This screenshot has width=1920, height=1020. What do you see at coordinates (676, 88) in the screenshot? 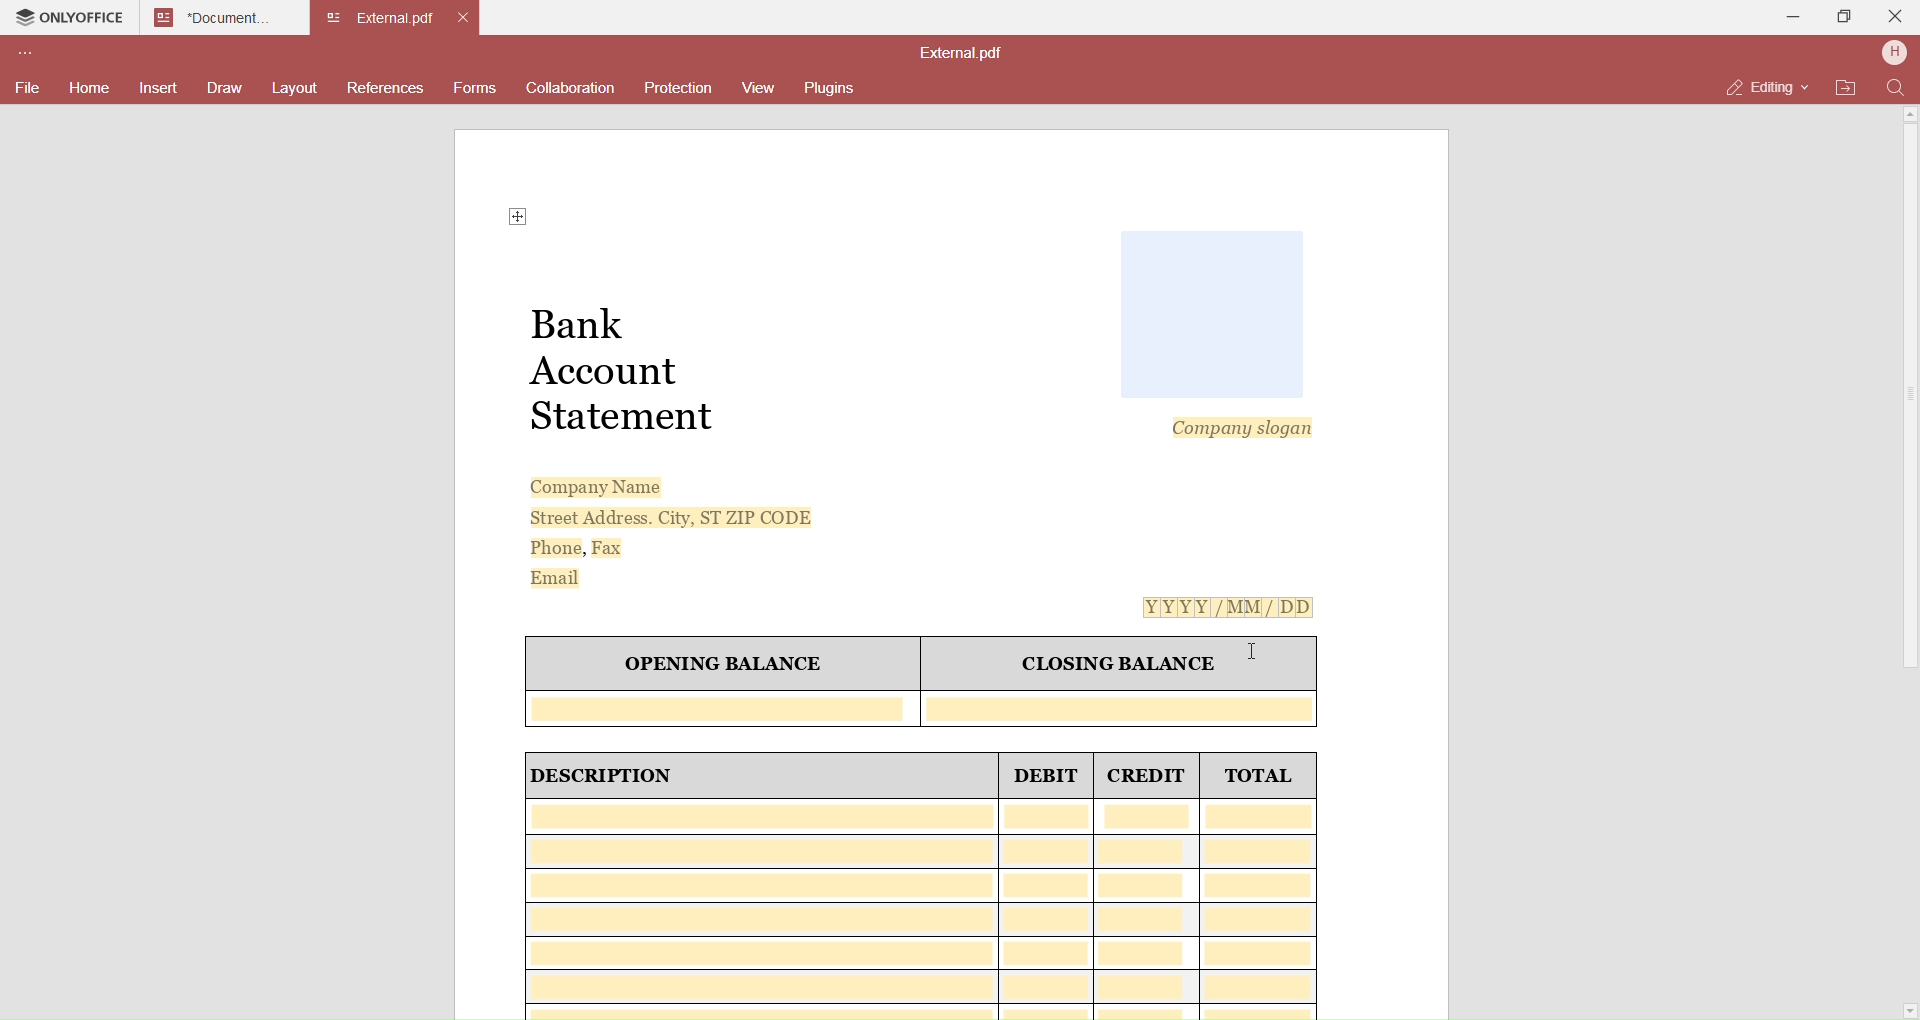
I see `Protection` at bounding box center [676, 88].